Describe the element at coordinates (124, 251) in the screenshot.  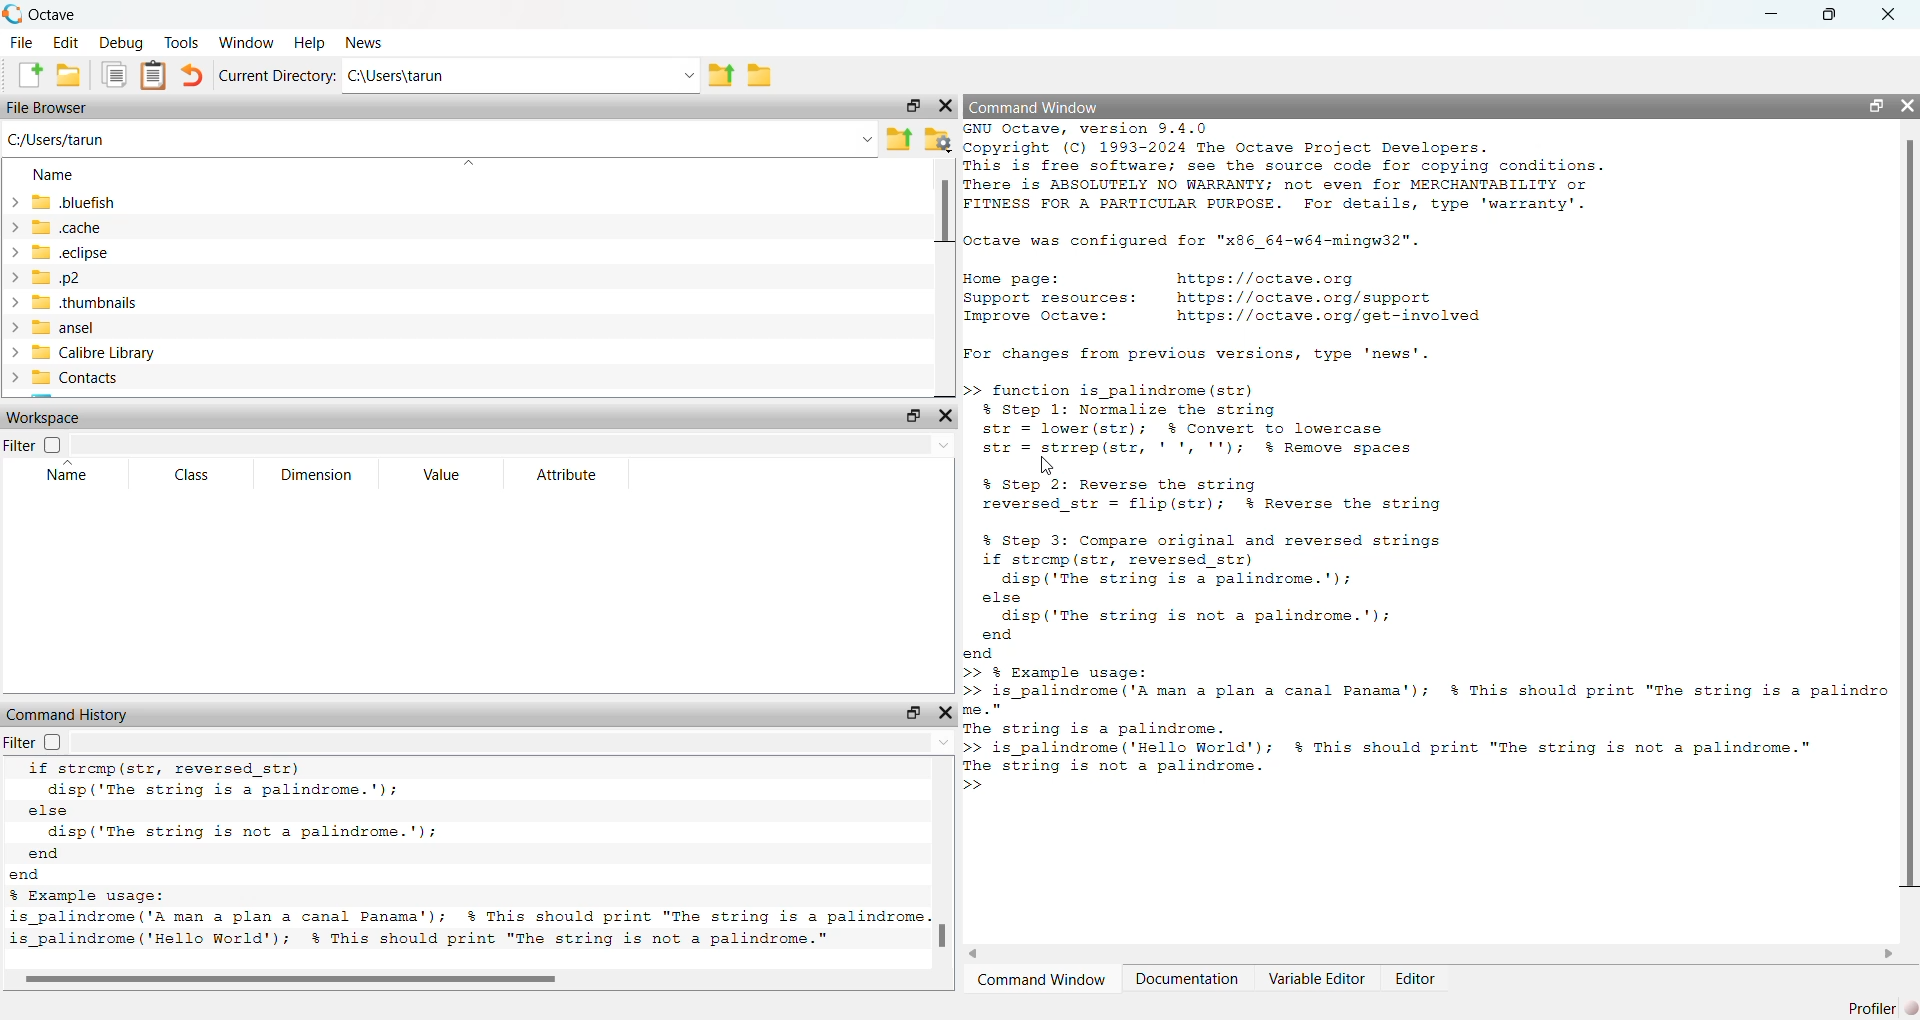
I see `.eclipse` at that location.